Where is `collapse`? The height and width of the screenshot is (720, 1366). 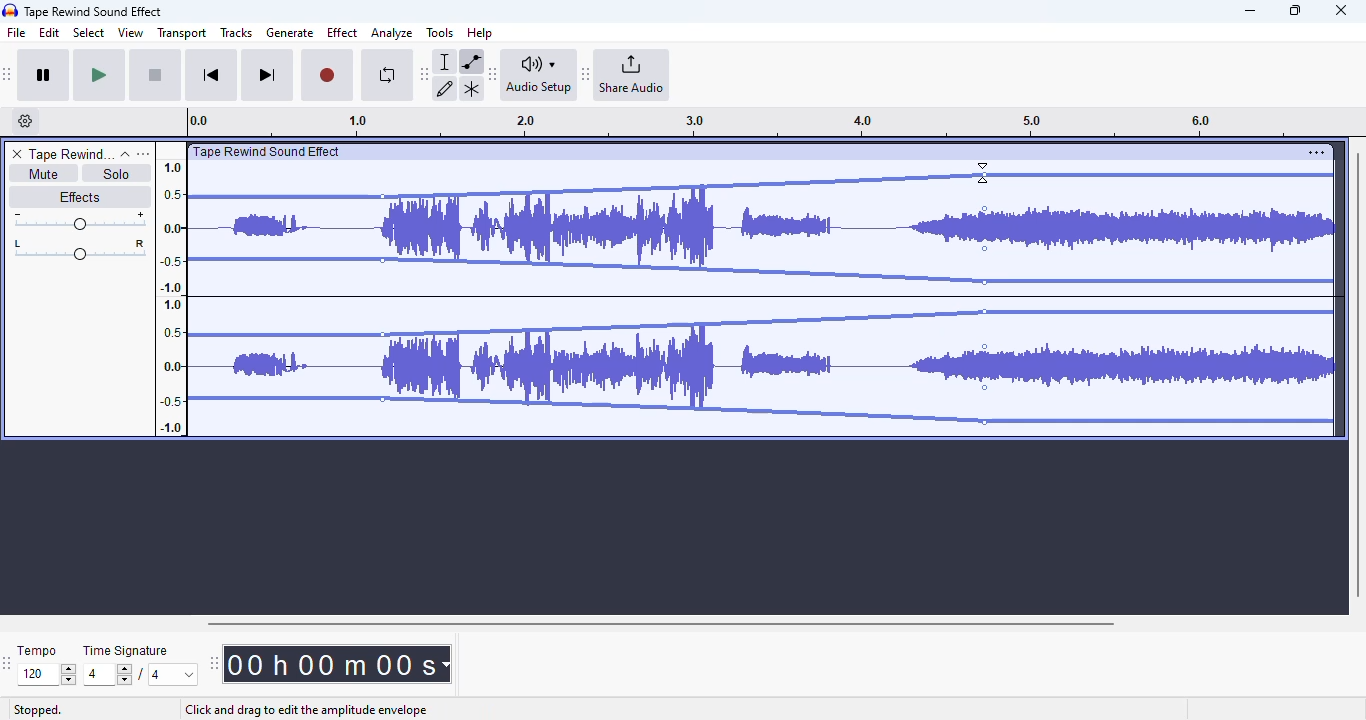
collapse is located at coordinates (125, 154).